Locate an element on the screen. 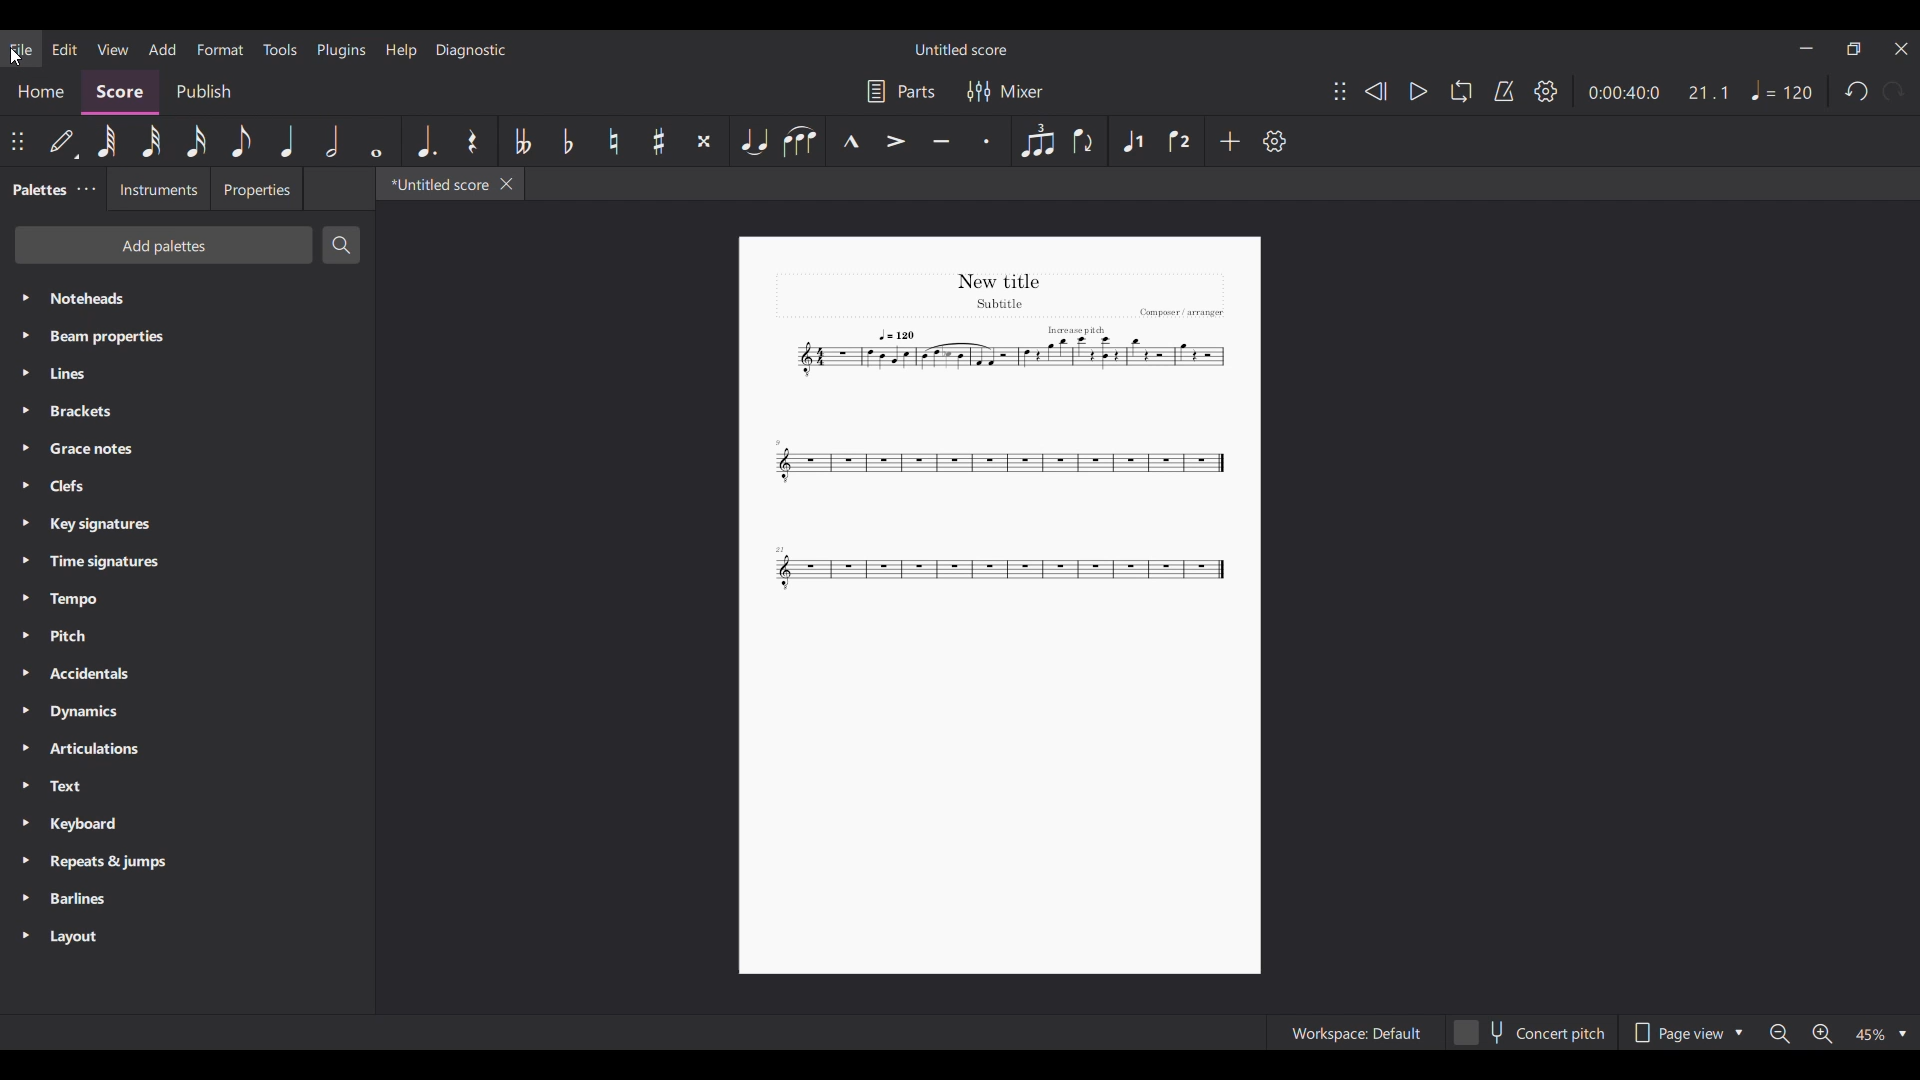  Tempo is located at coordinates (1783, 90).